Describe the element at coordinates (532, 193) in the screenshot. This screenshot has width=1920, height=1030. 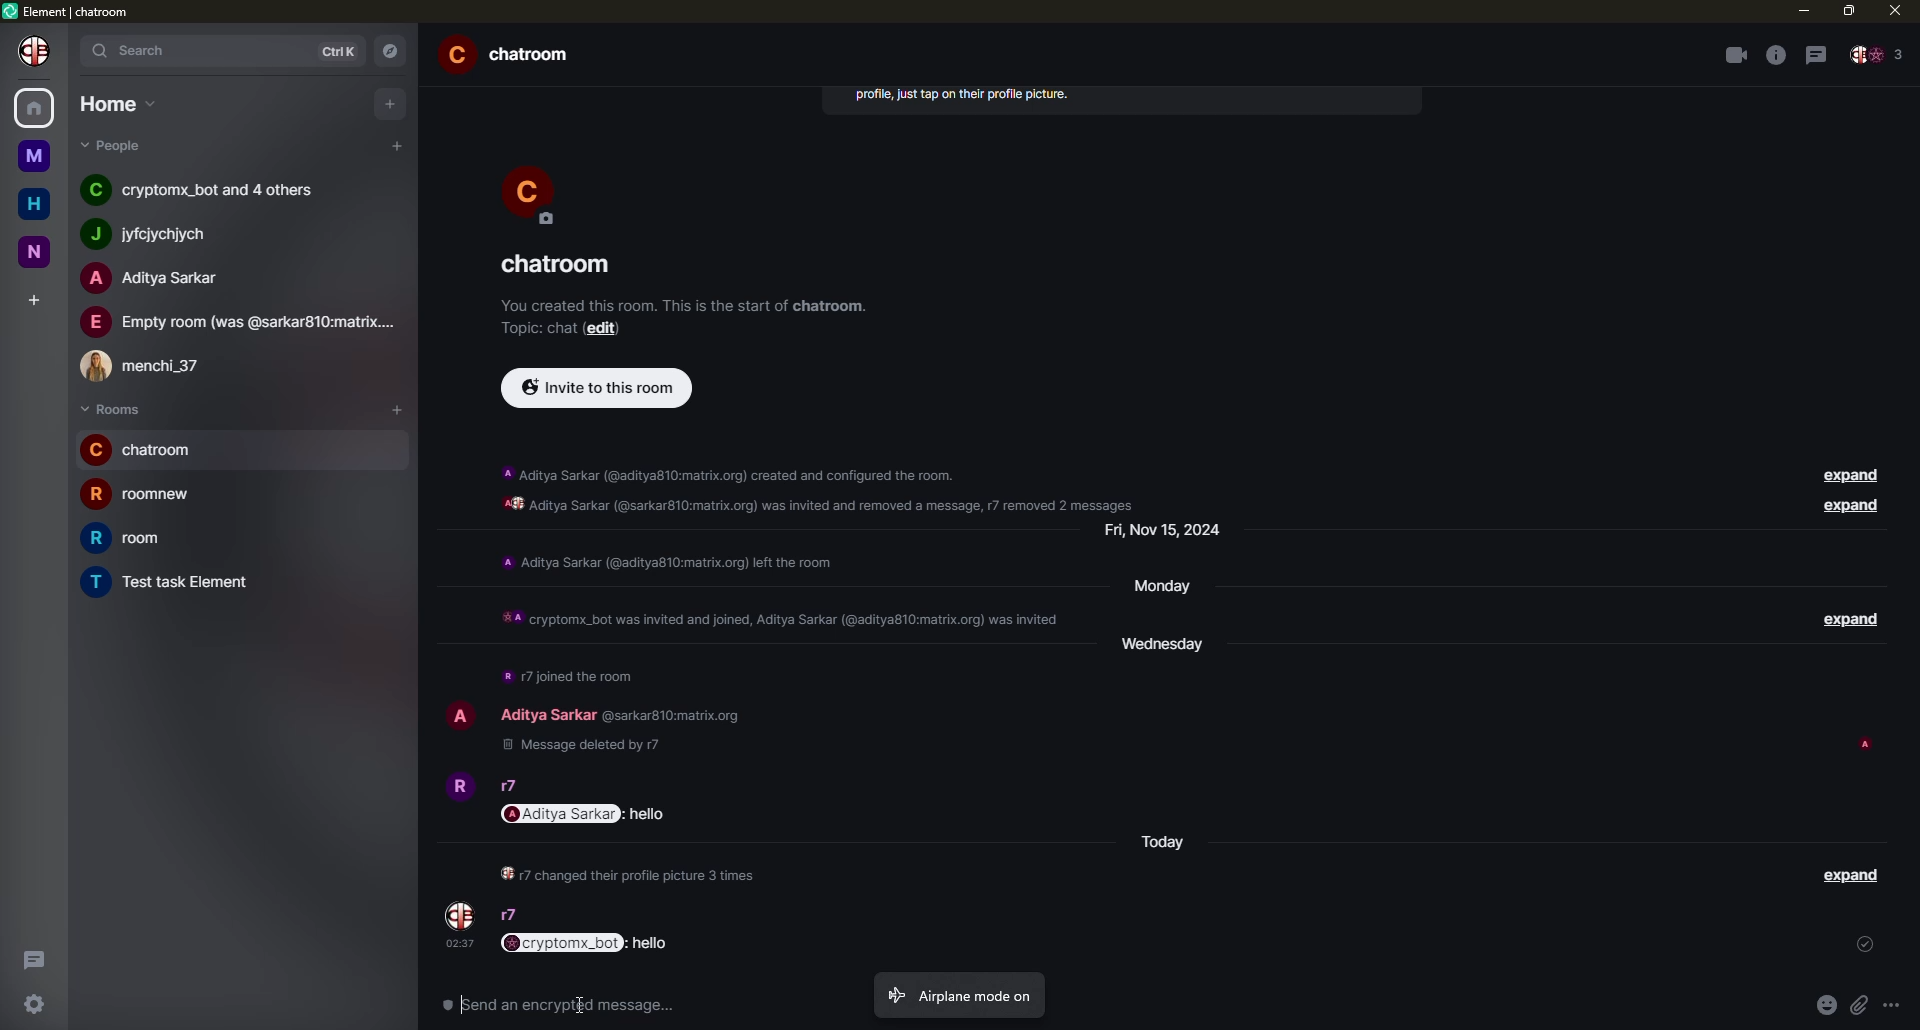
I see `profile` at that location.